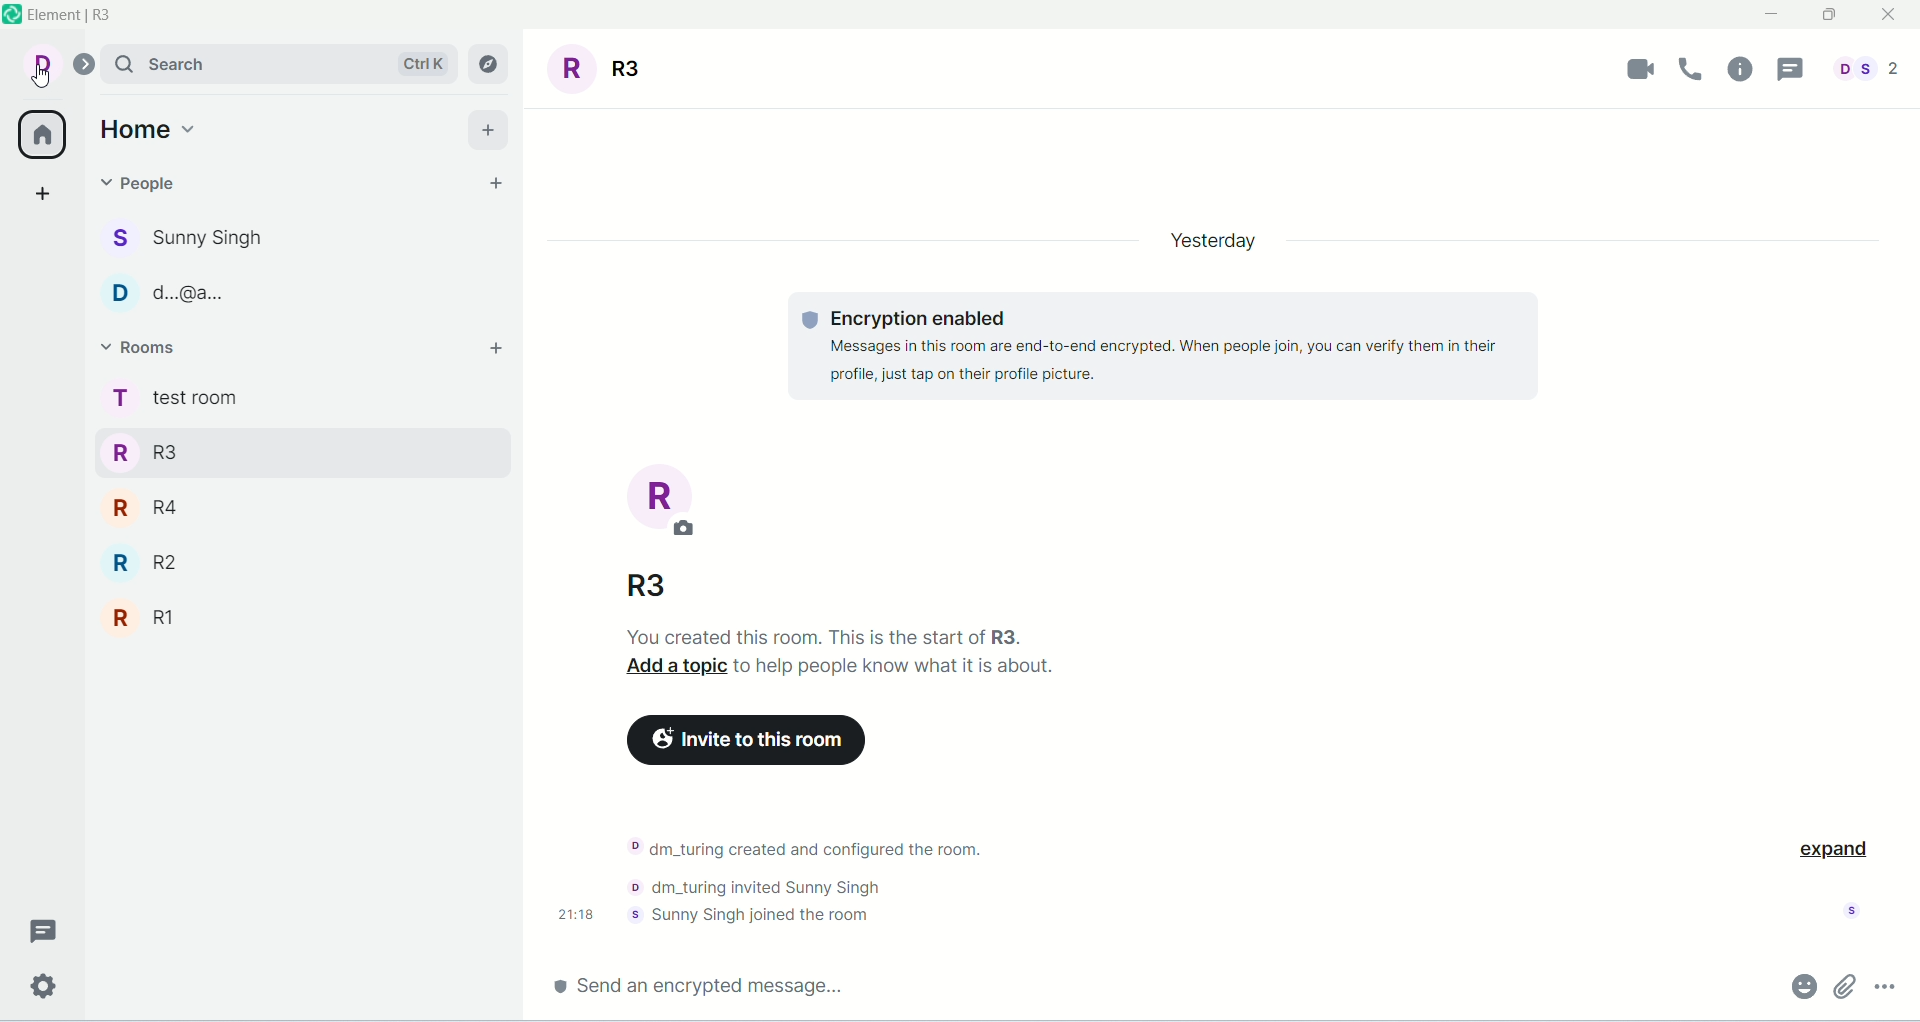 This screenshot has width=1920, height=1022. Describe the element at coordinates (1802, 985) in the screenshot. I see `emoji` at that location.